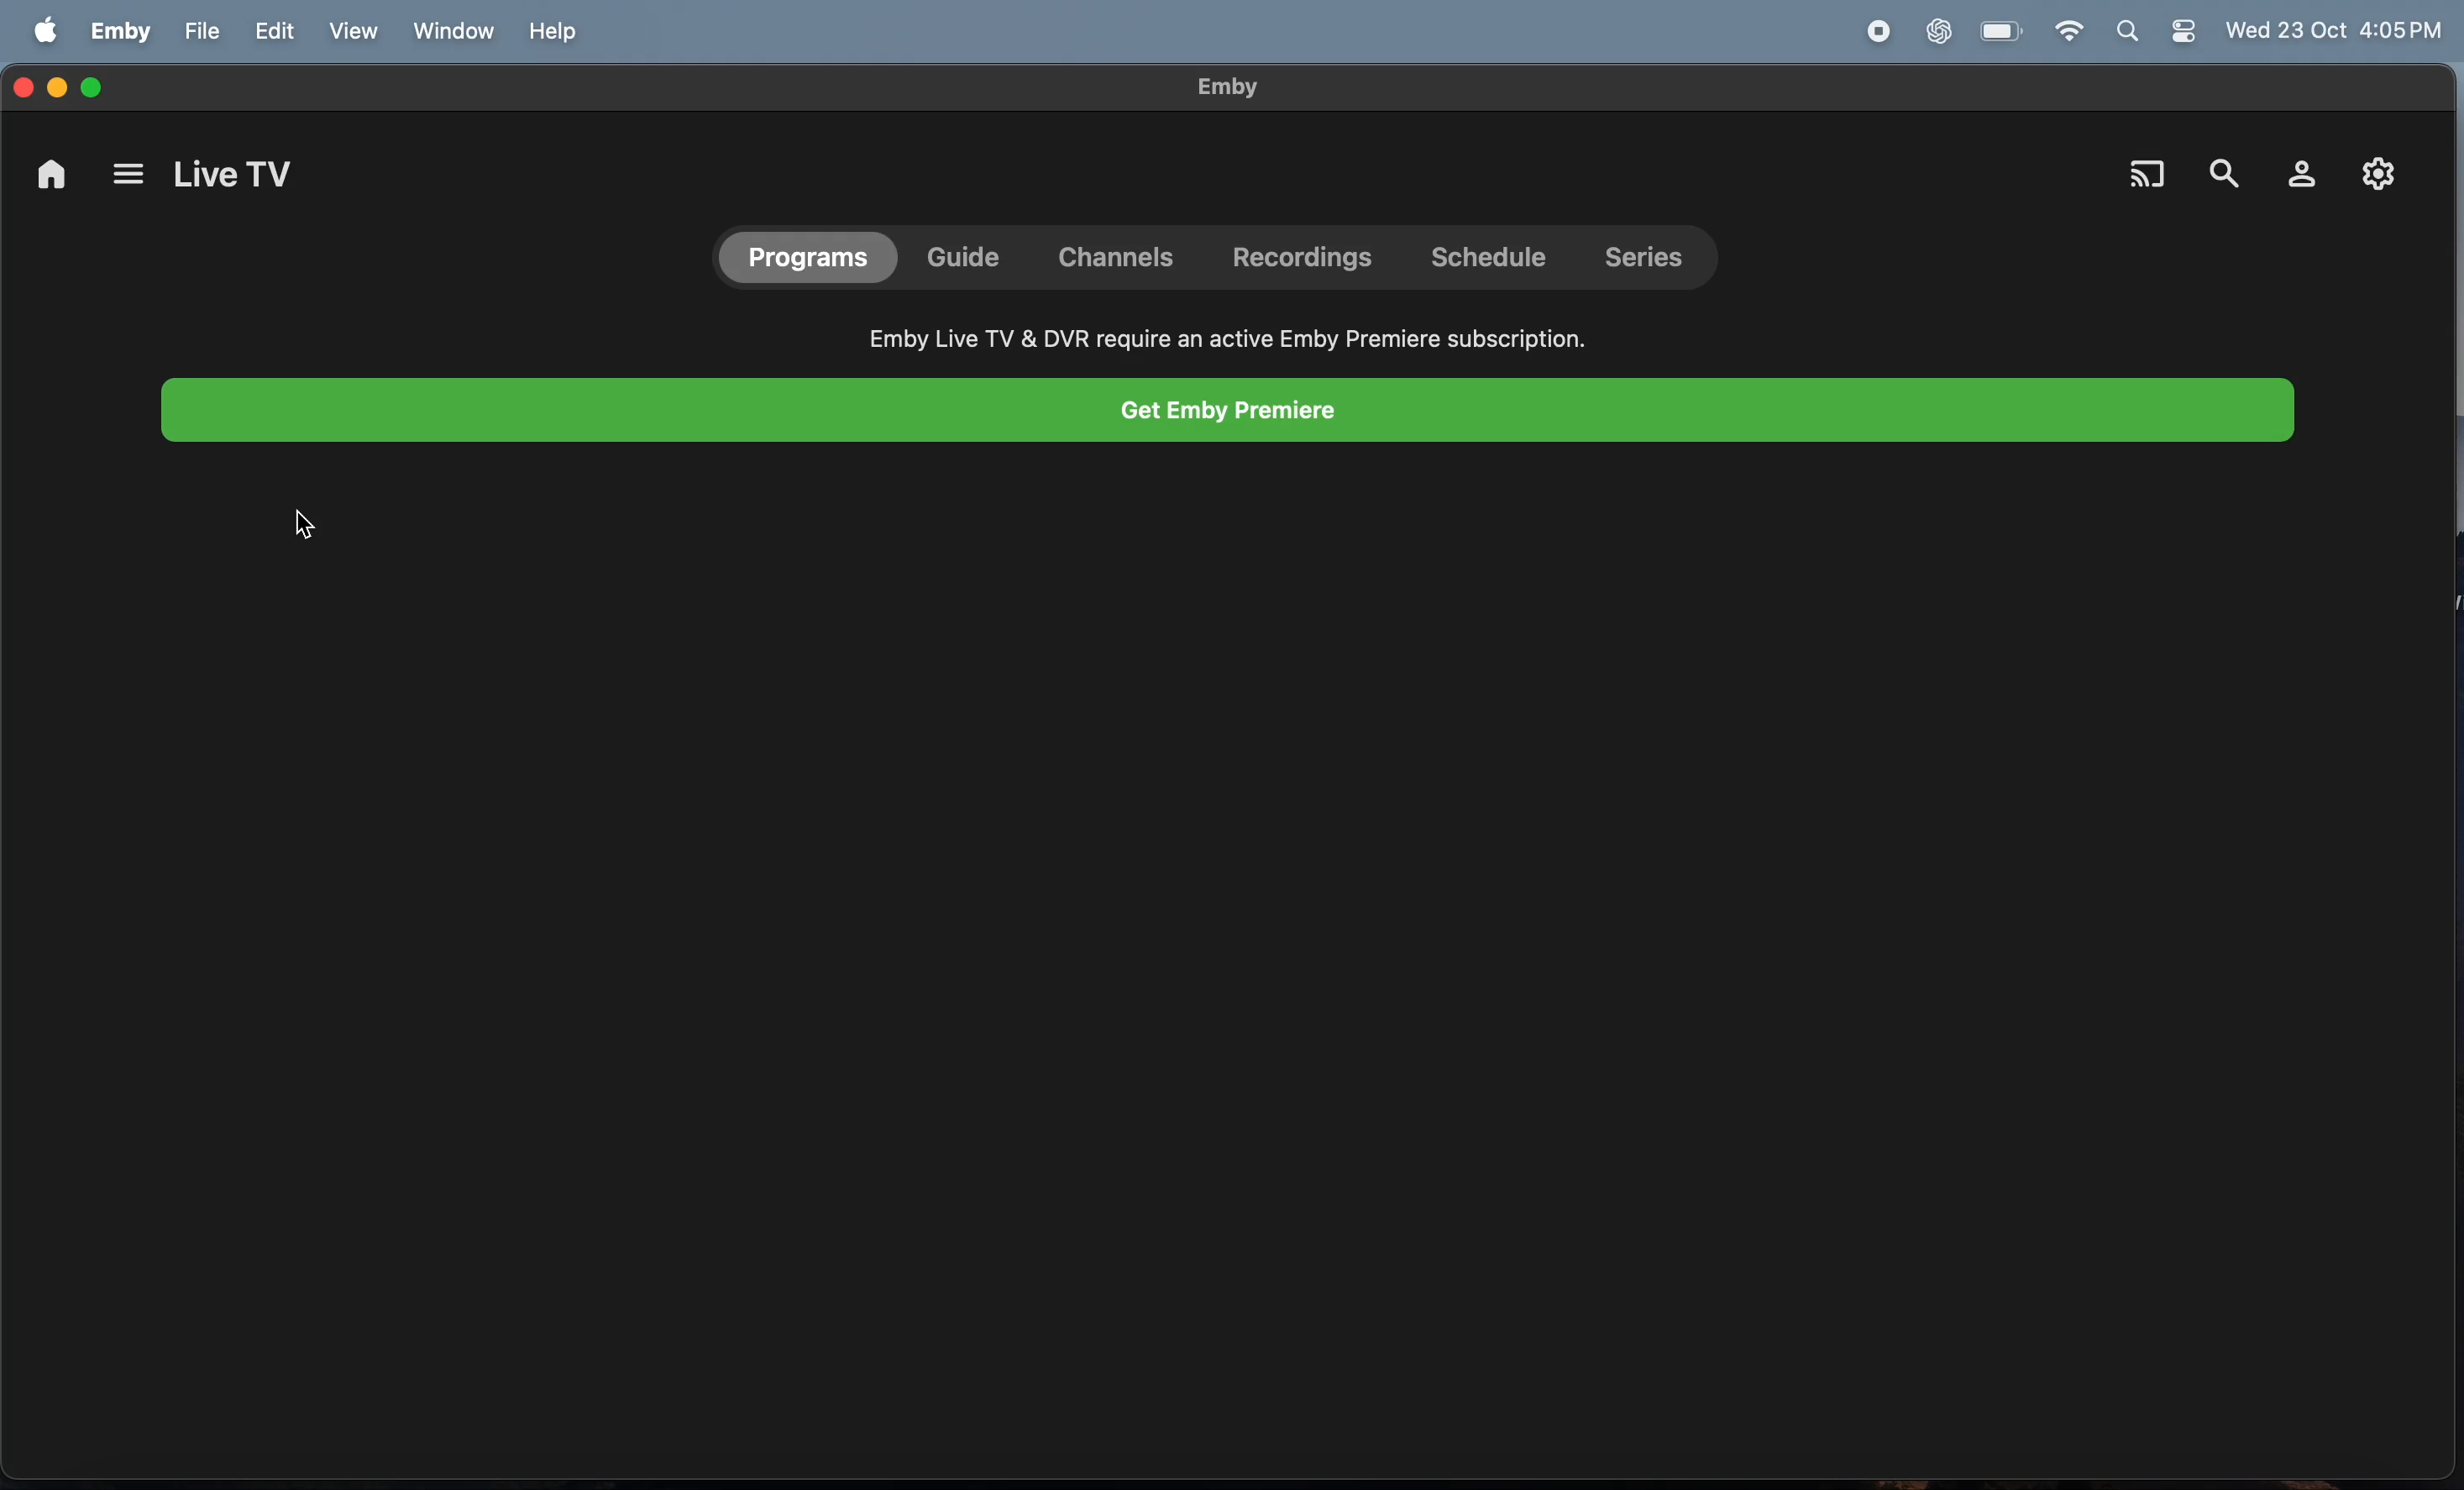 The height and width of the screenshot is (1490, 2464). Describe the element at coordinates (58, 81) in the screenshot. I see `minimize` at that location.